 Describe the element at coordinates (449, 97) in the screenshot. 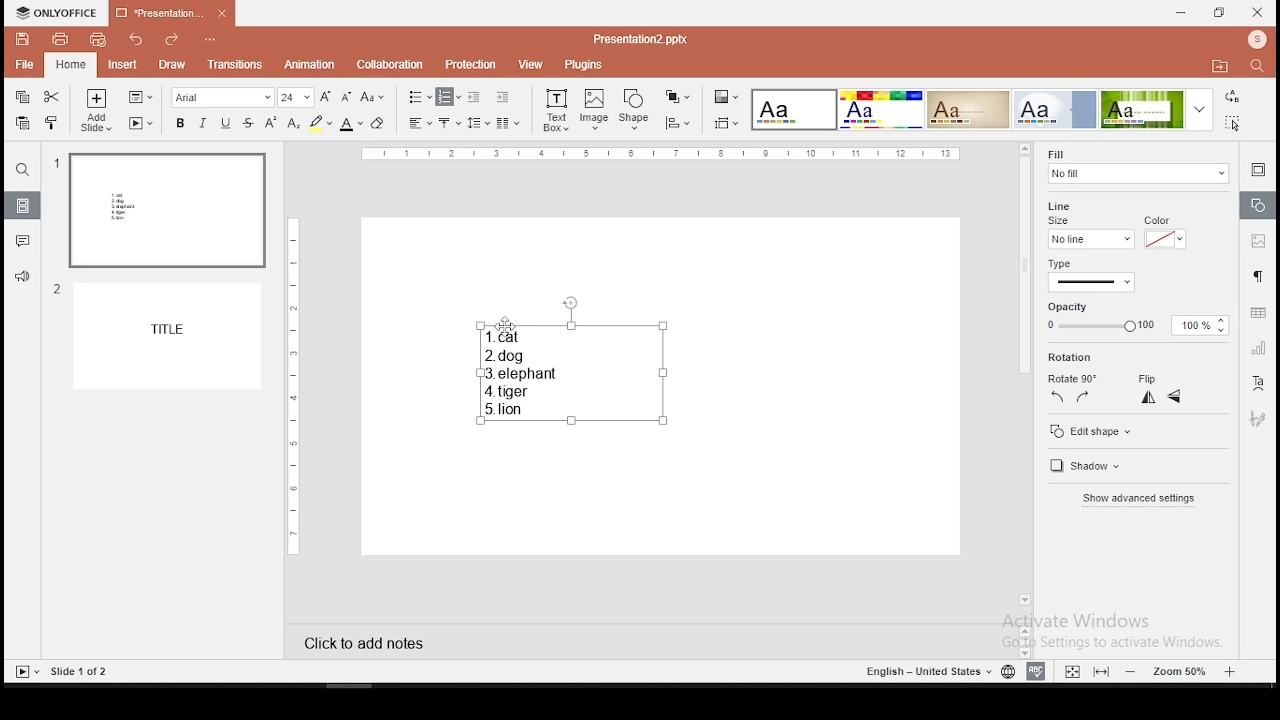

I see `numbering` at that location.